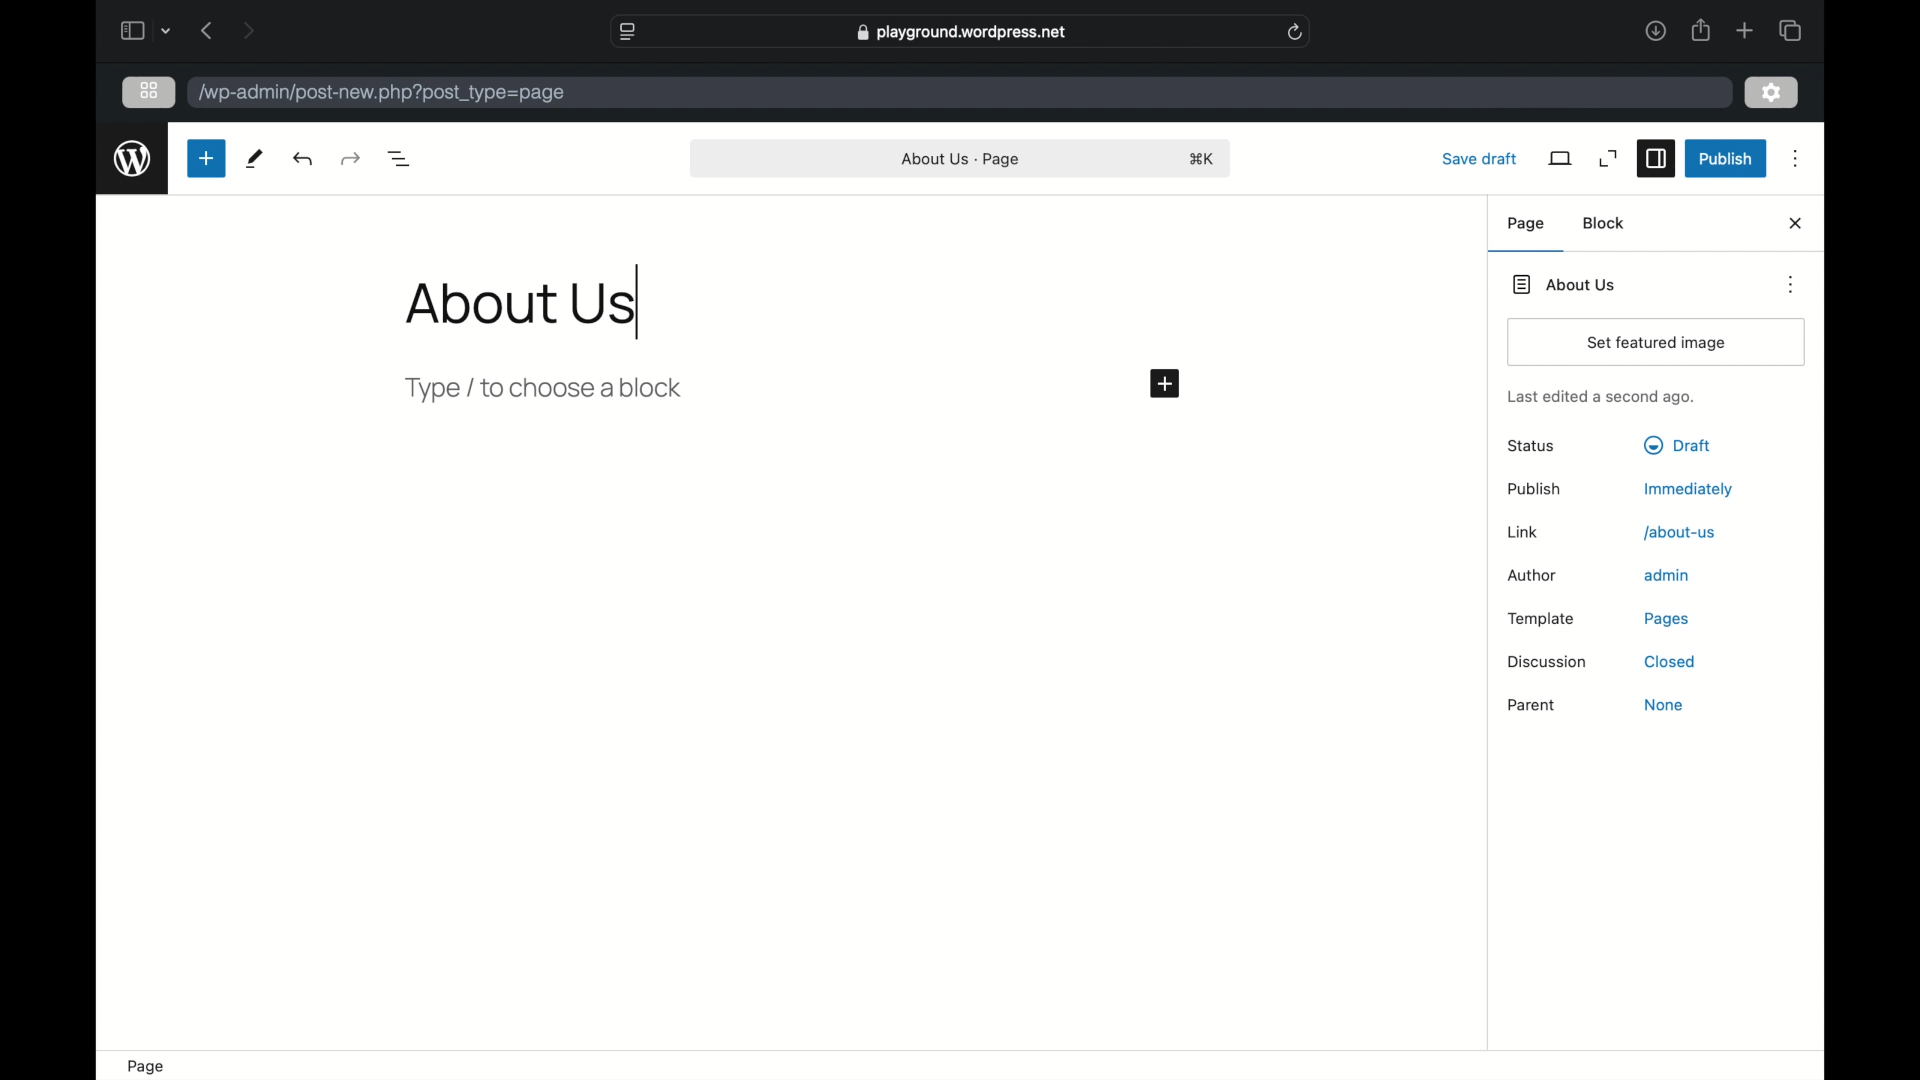 The width and height of the screenshot is (1920, 1080). I want to click on page, so click(1528, 224).